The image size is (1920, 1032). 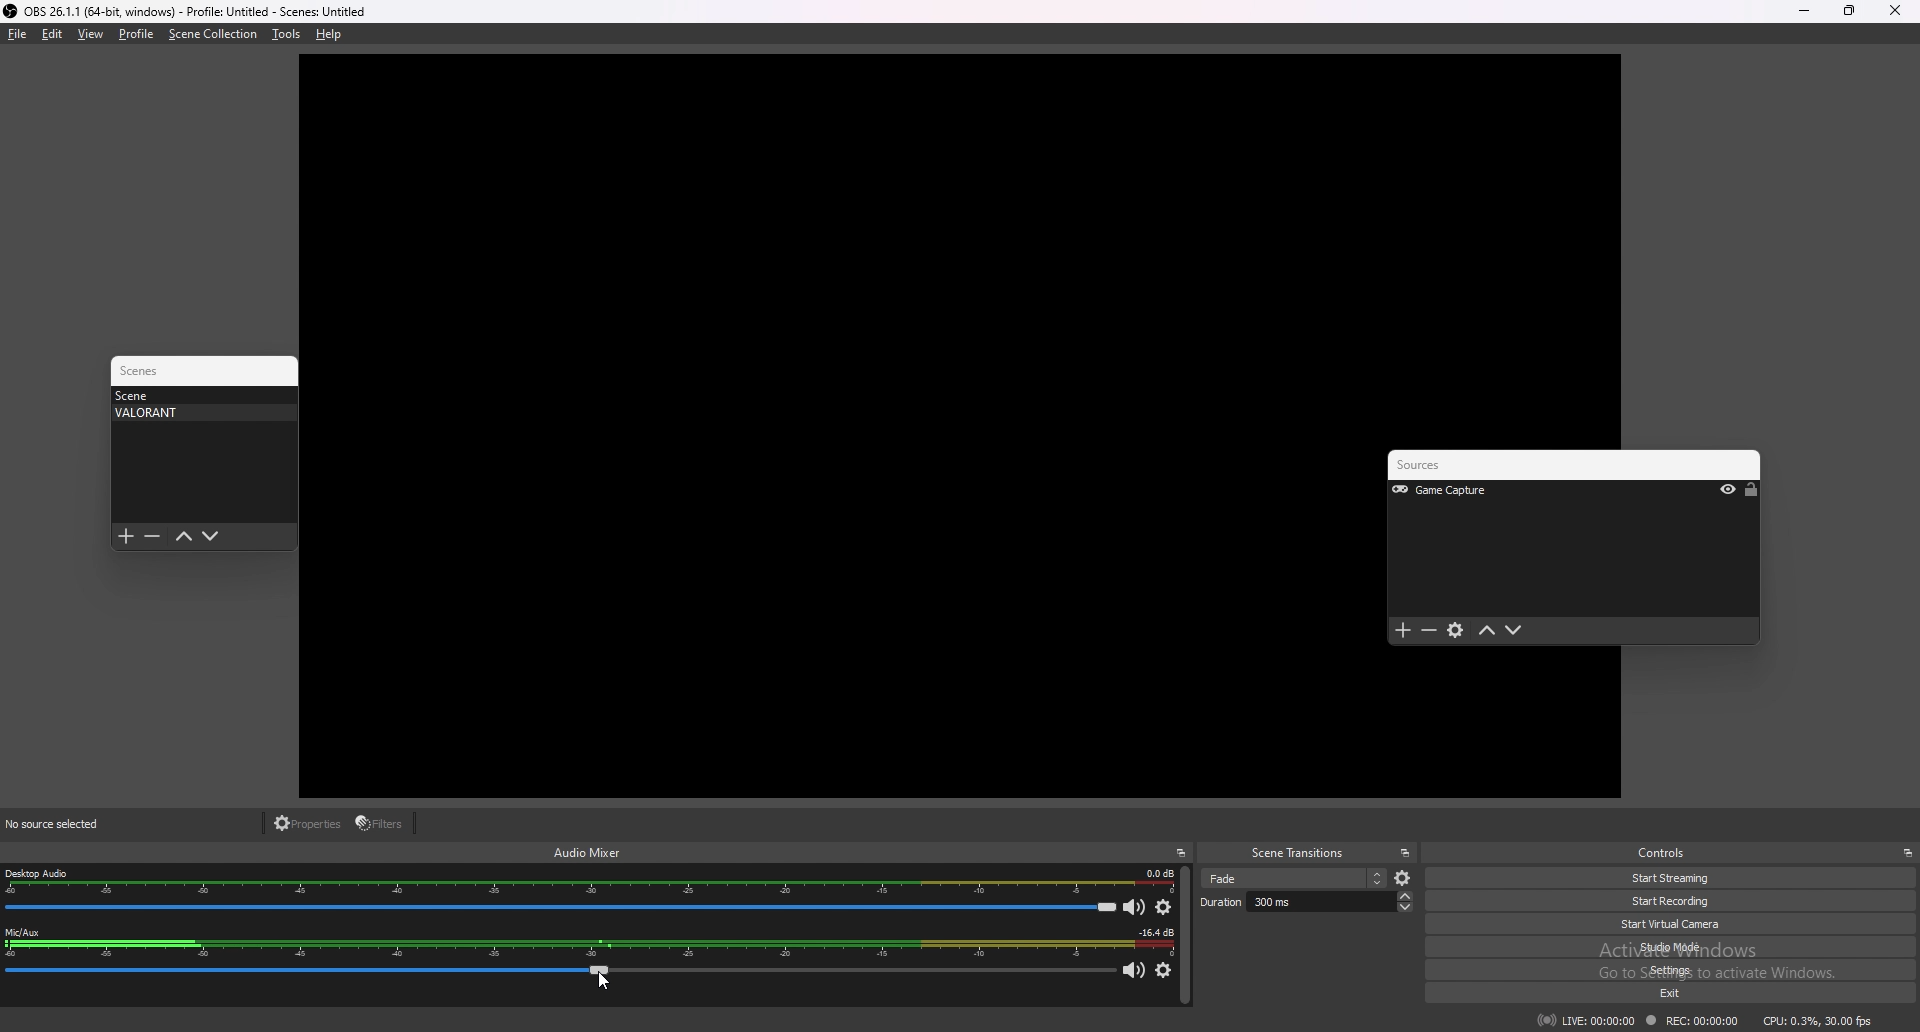 I want to click on controls, so click(x=1669, y=852).